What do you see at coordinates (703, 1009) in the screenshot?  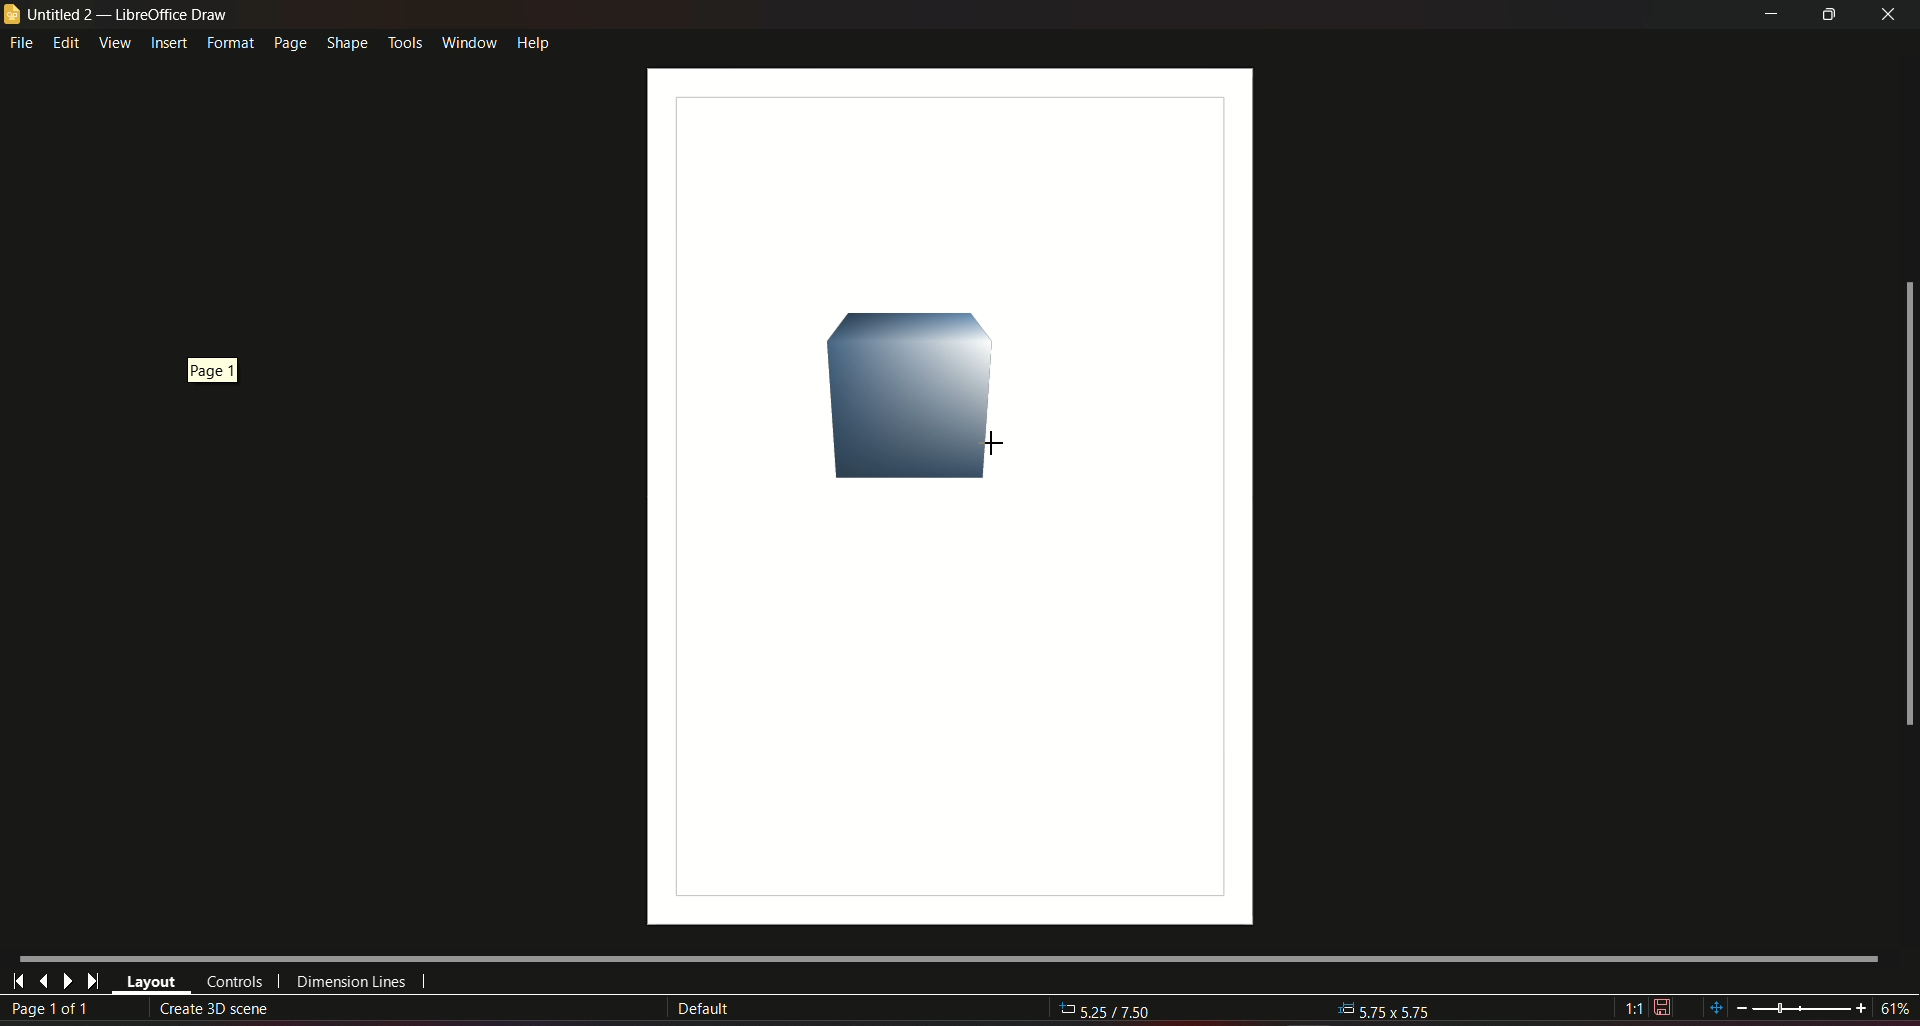 I see `Default` at bounding box center [703, 1009].